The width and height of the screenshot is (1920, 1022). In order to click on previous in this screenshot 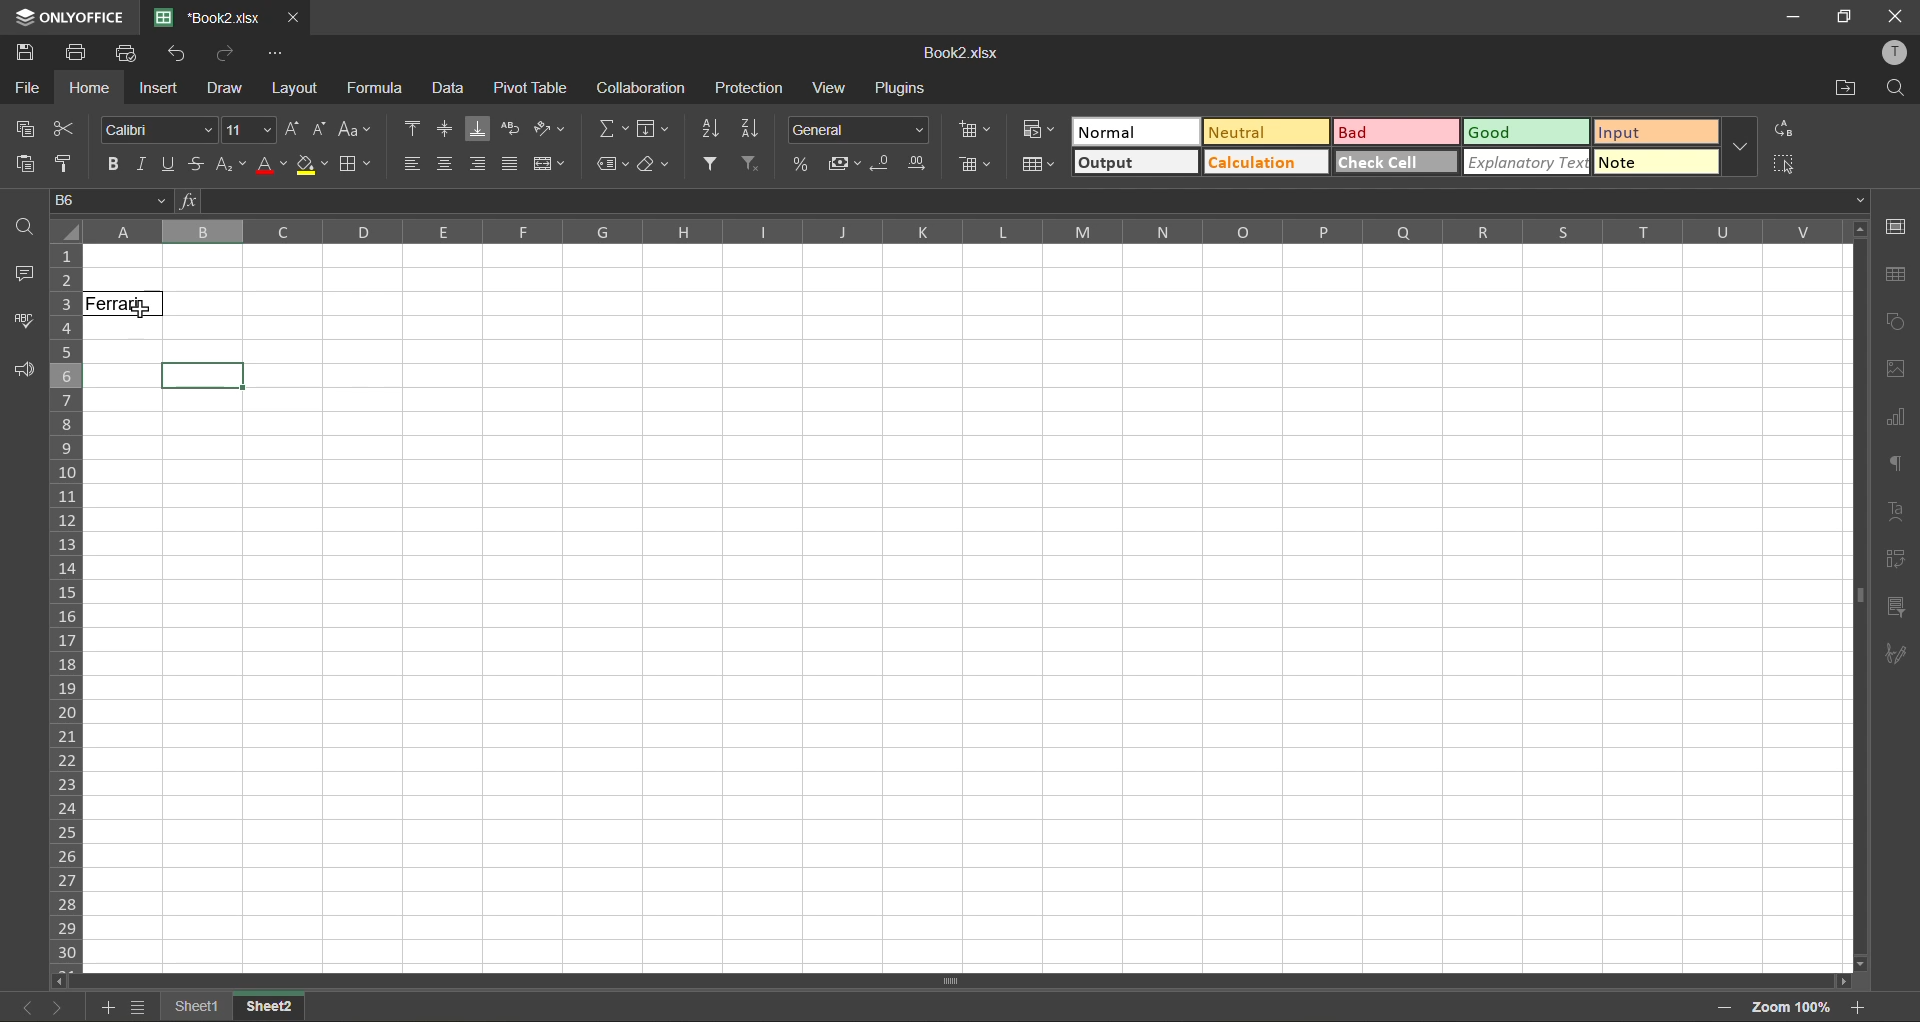, I will do `click(28, 1007)`.